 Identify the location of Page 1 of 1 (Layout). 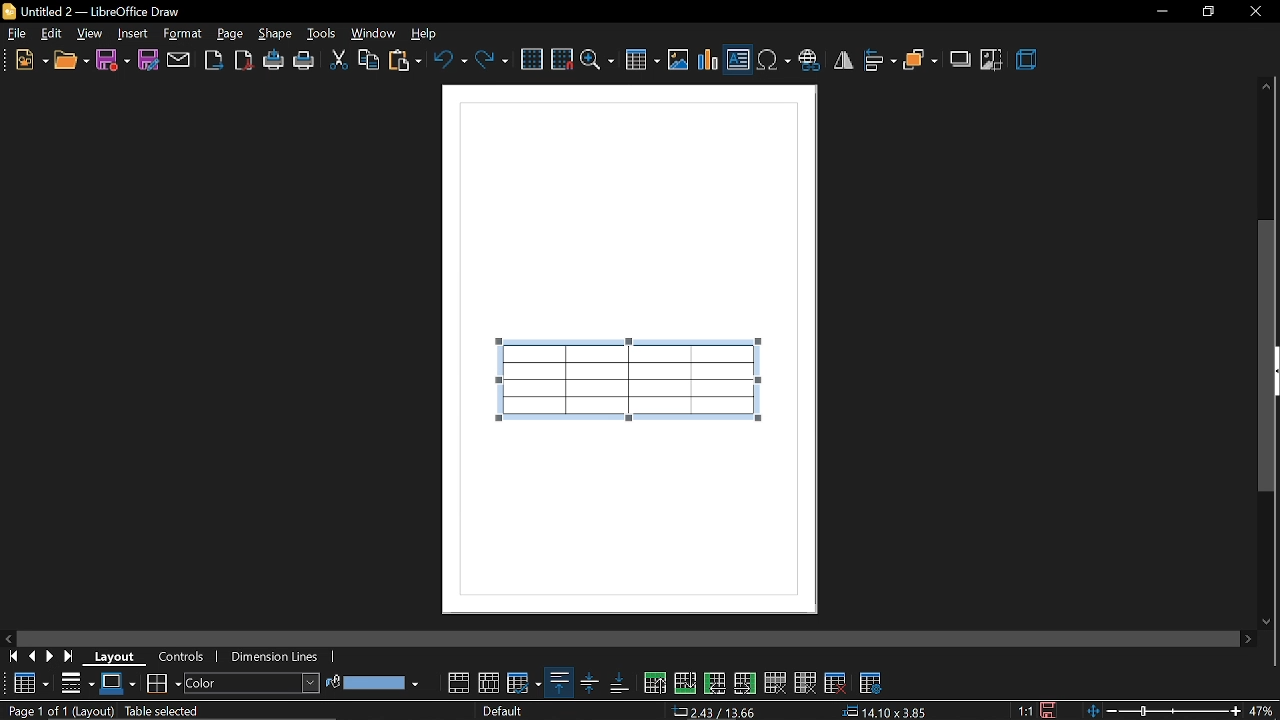
(58, 711).